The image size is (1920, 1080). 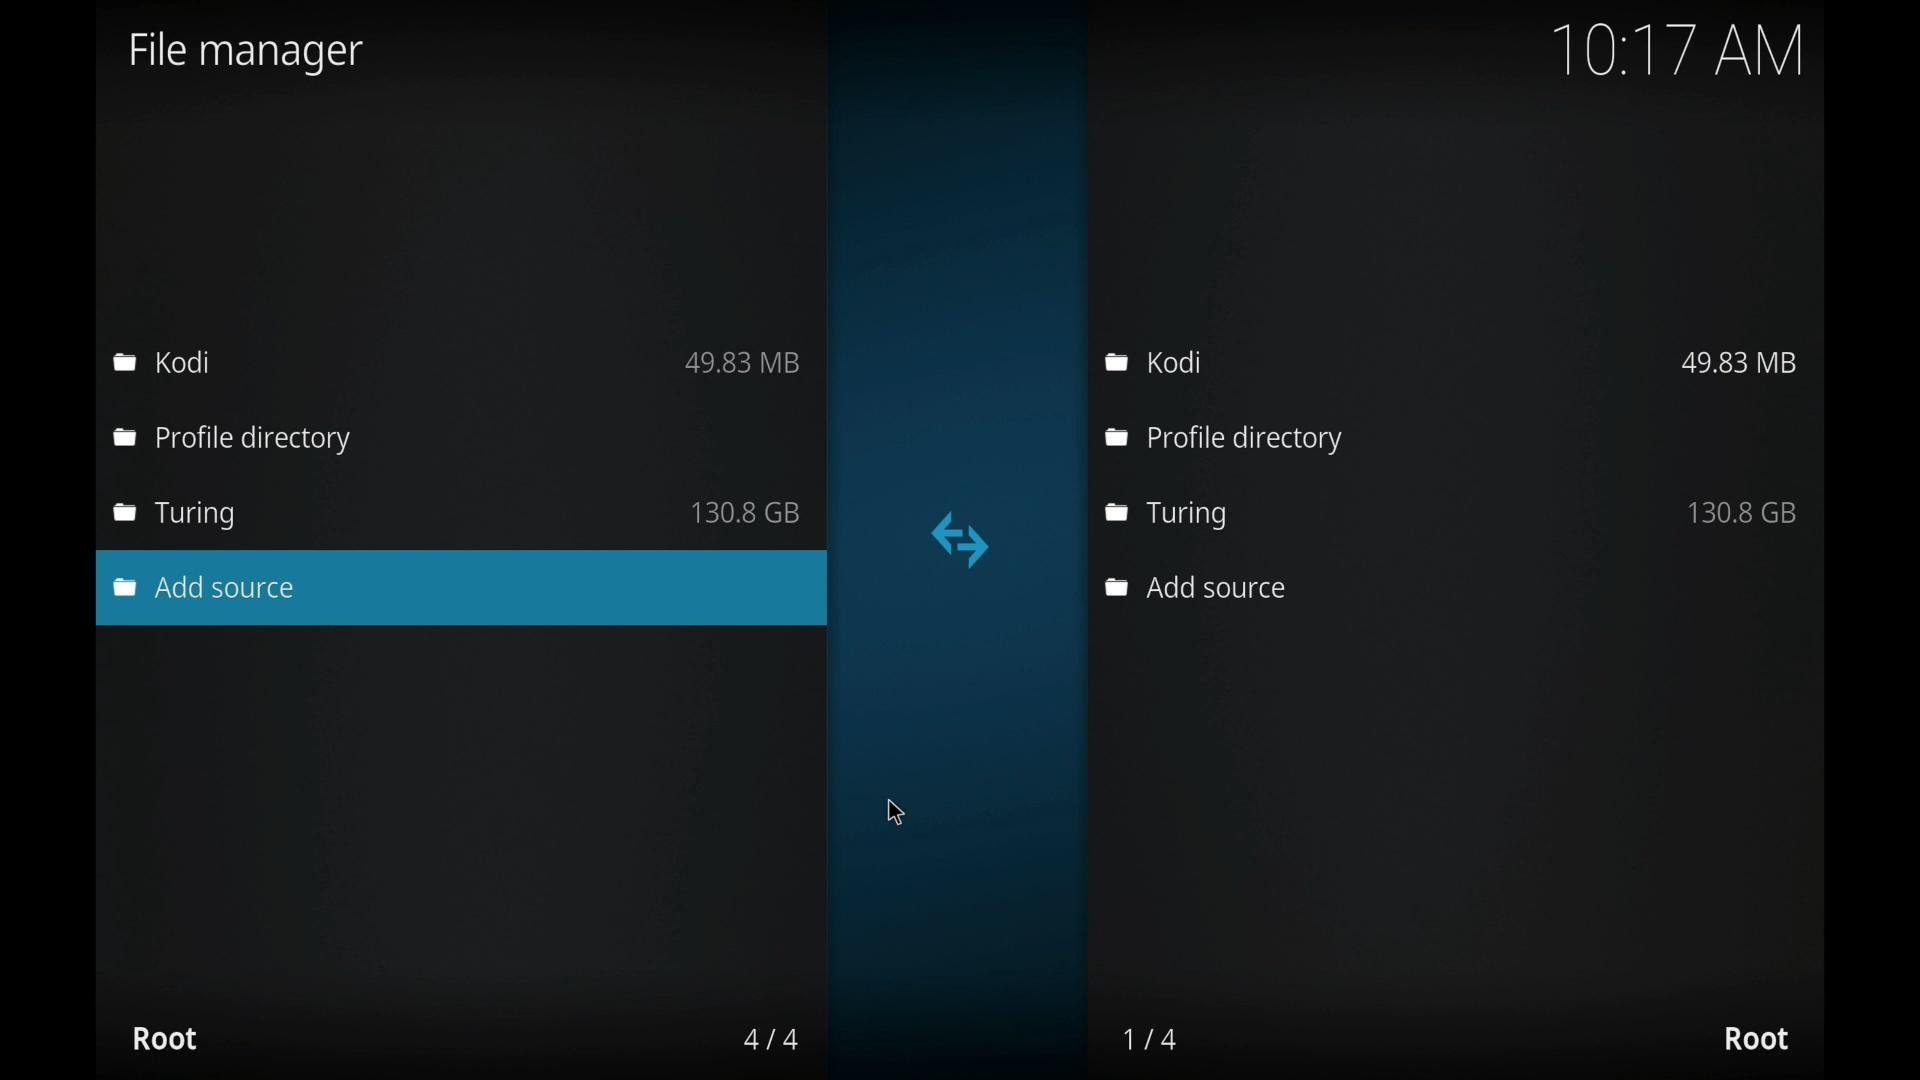 What do you see at coordinates (1157, 362) in the screenshot?
I see `kodi` at bounding box center [1157, 362].